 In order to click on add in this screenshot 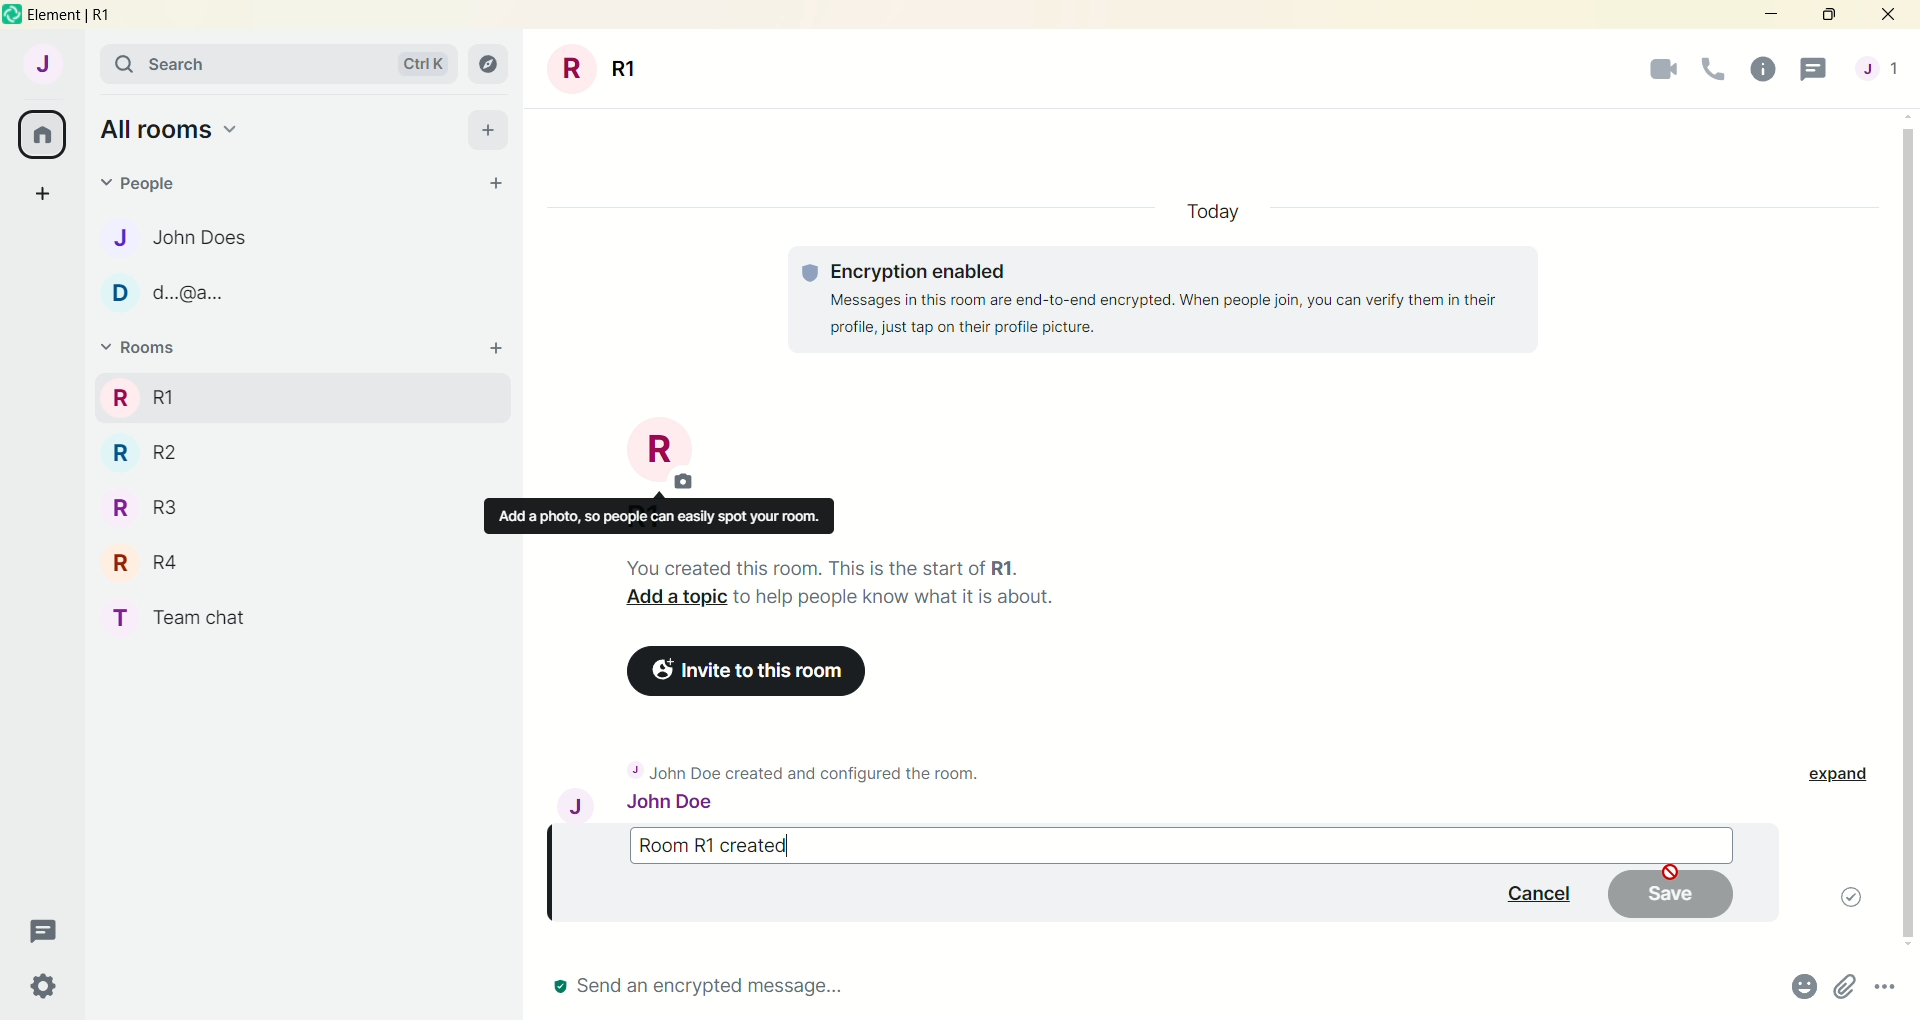, I will do `click(490, 130)`.